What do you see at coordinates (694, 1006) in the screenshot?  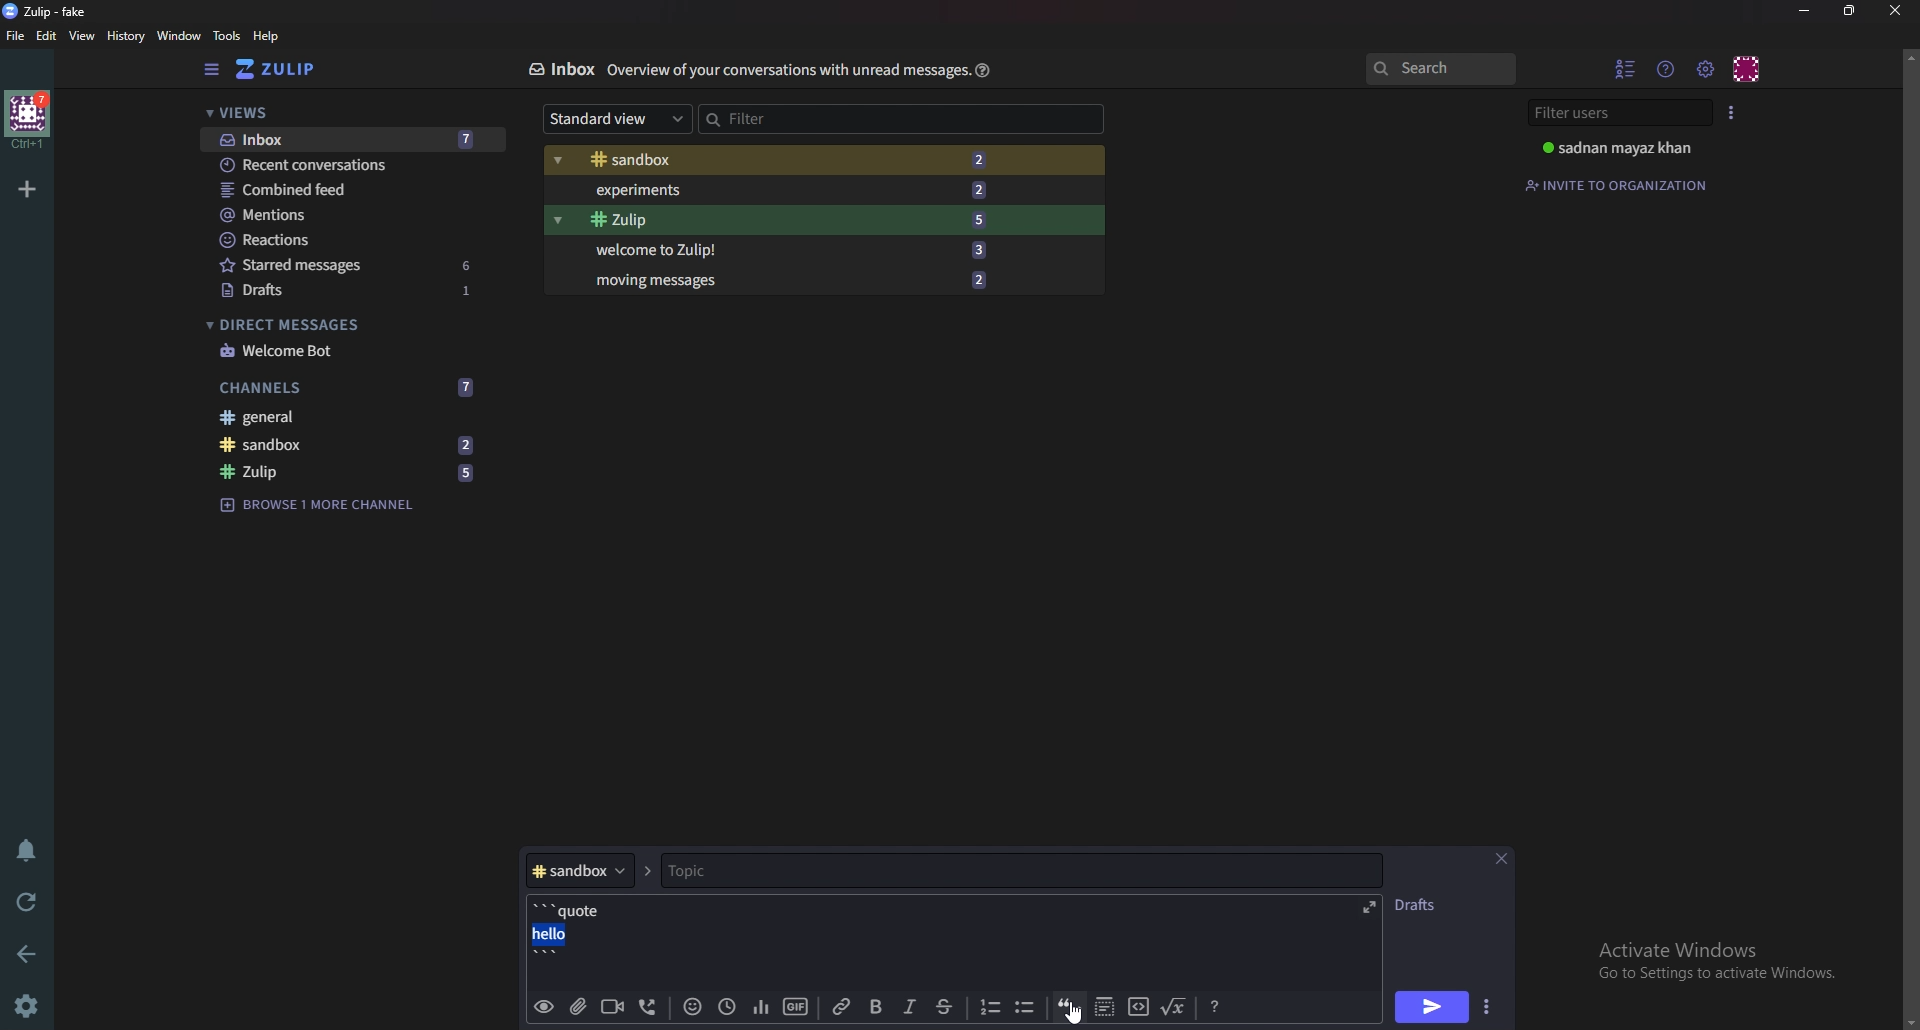 I see `Emoji` at bounding box center [694, 1006].